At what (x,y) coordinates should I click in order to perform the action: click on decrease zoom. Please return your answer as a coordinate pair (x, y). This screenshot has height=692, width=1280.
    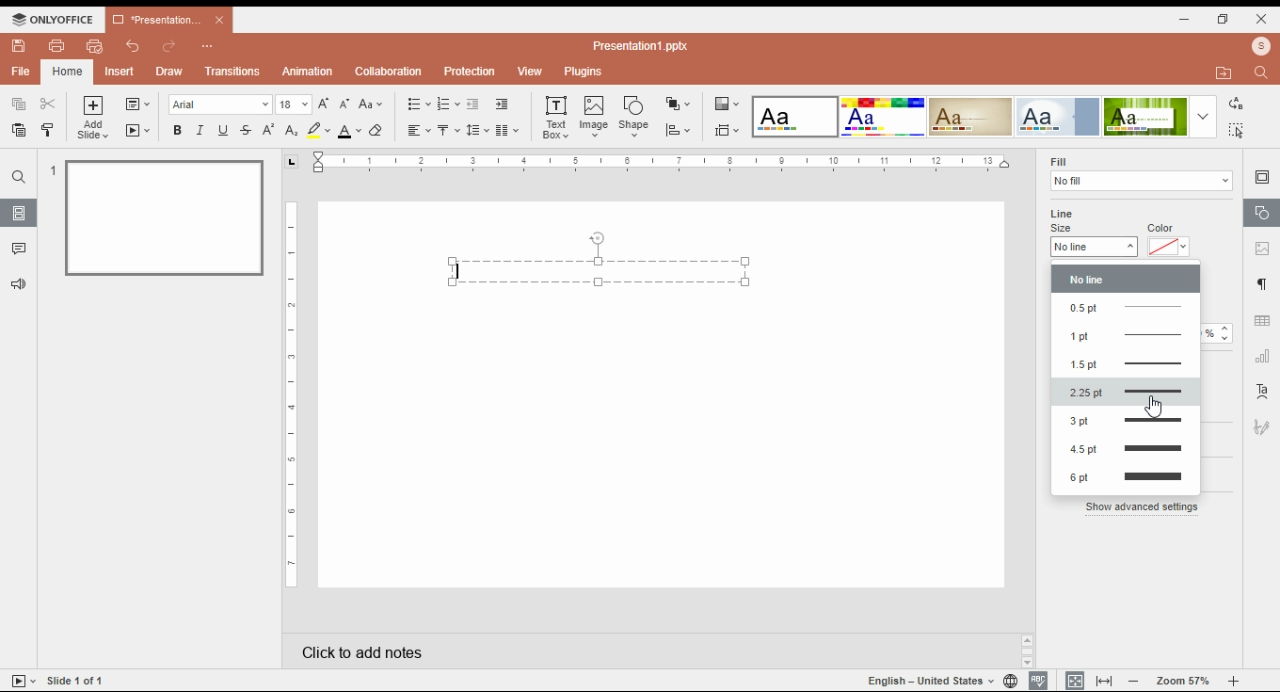
    Looking at the image, I should click on (1134, 680).